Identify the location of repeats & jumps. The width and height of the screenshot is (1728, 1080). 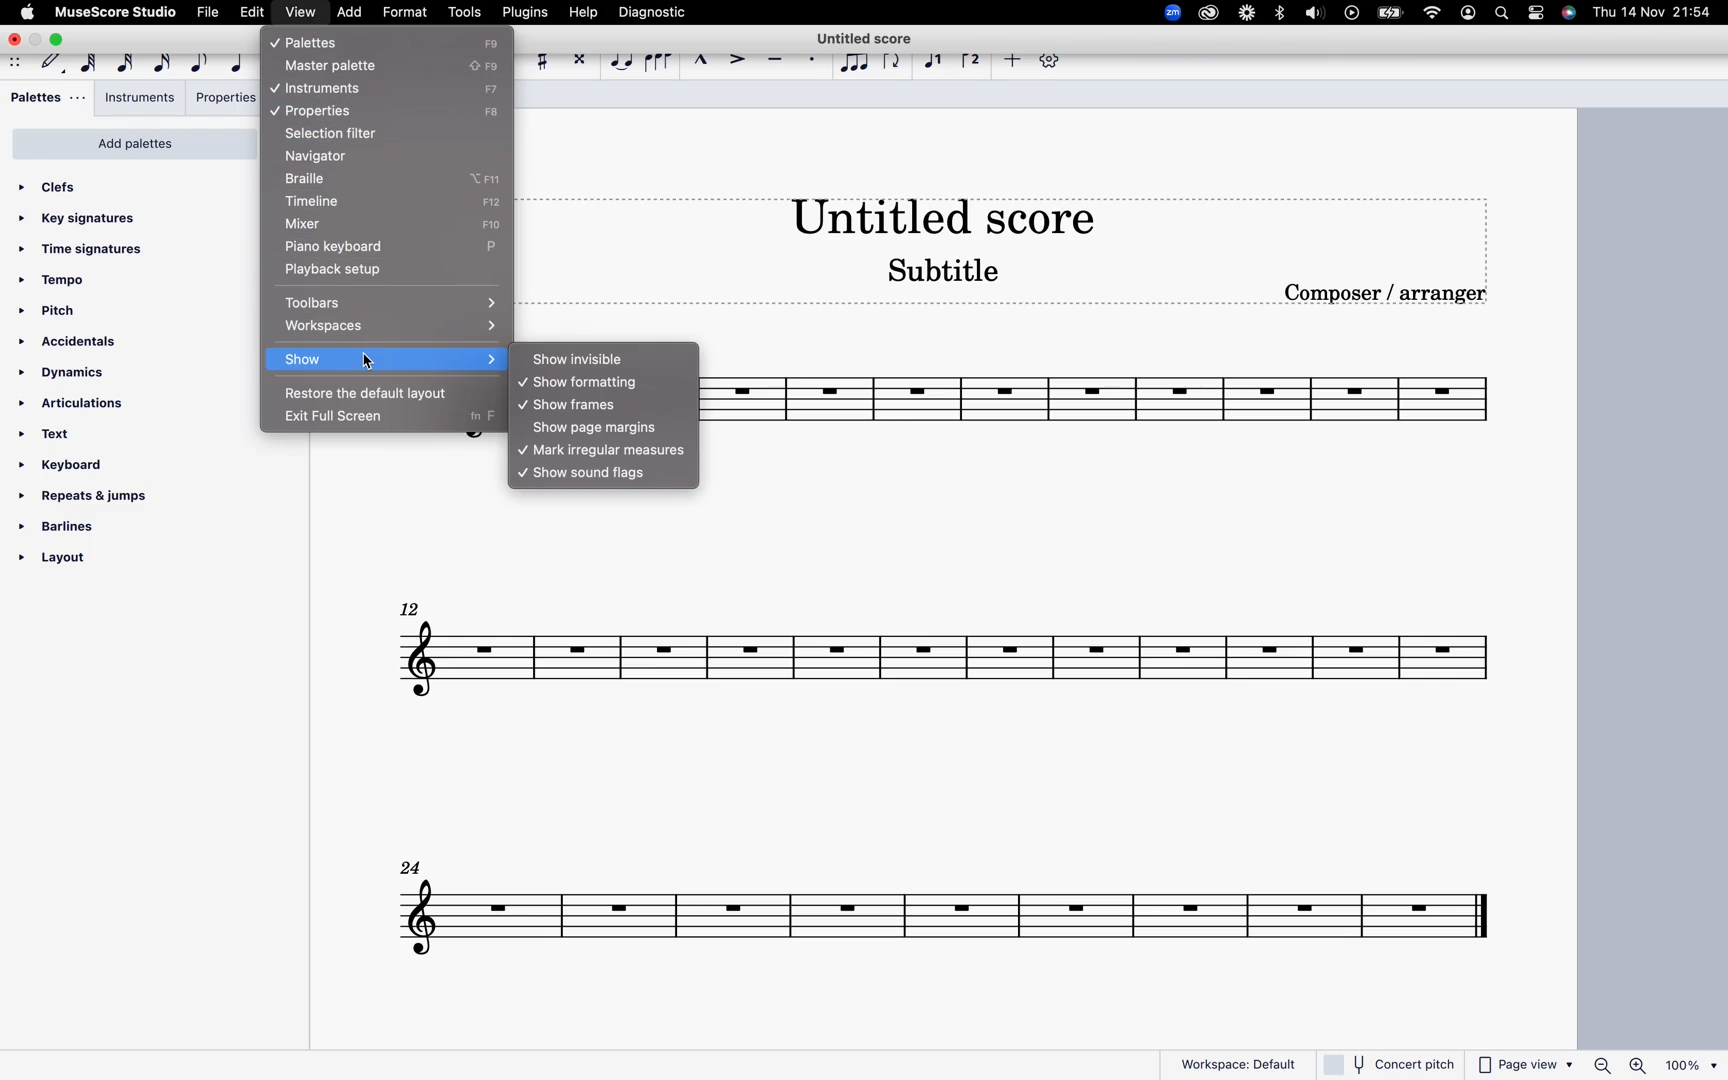
(91, 493).